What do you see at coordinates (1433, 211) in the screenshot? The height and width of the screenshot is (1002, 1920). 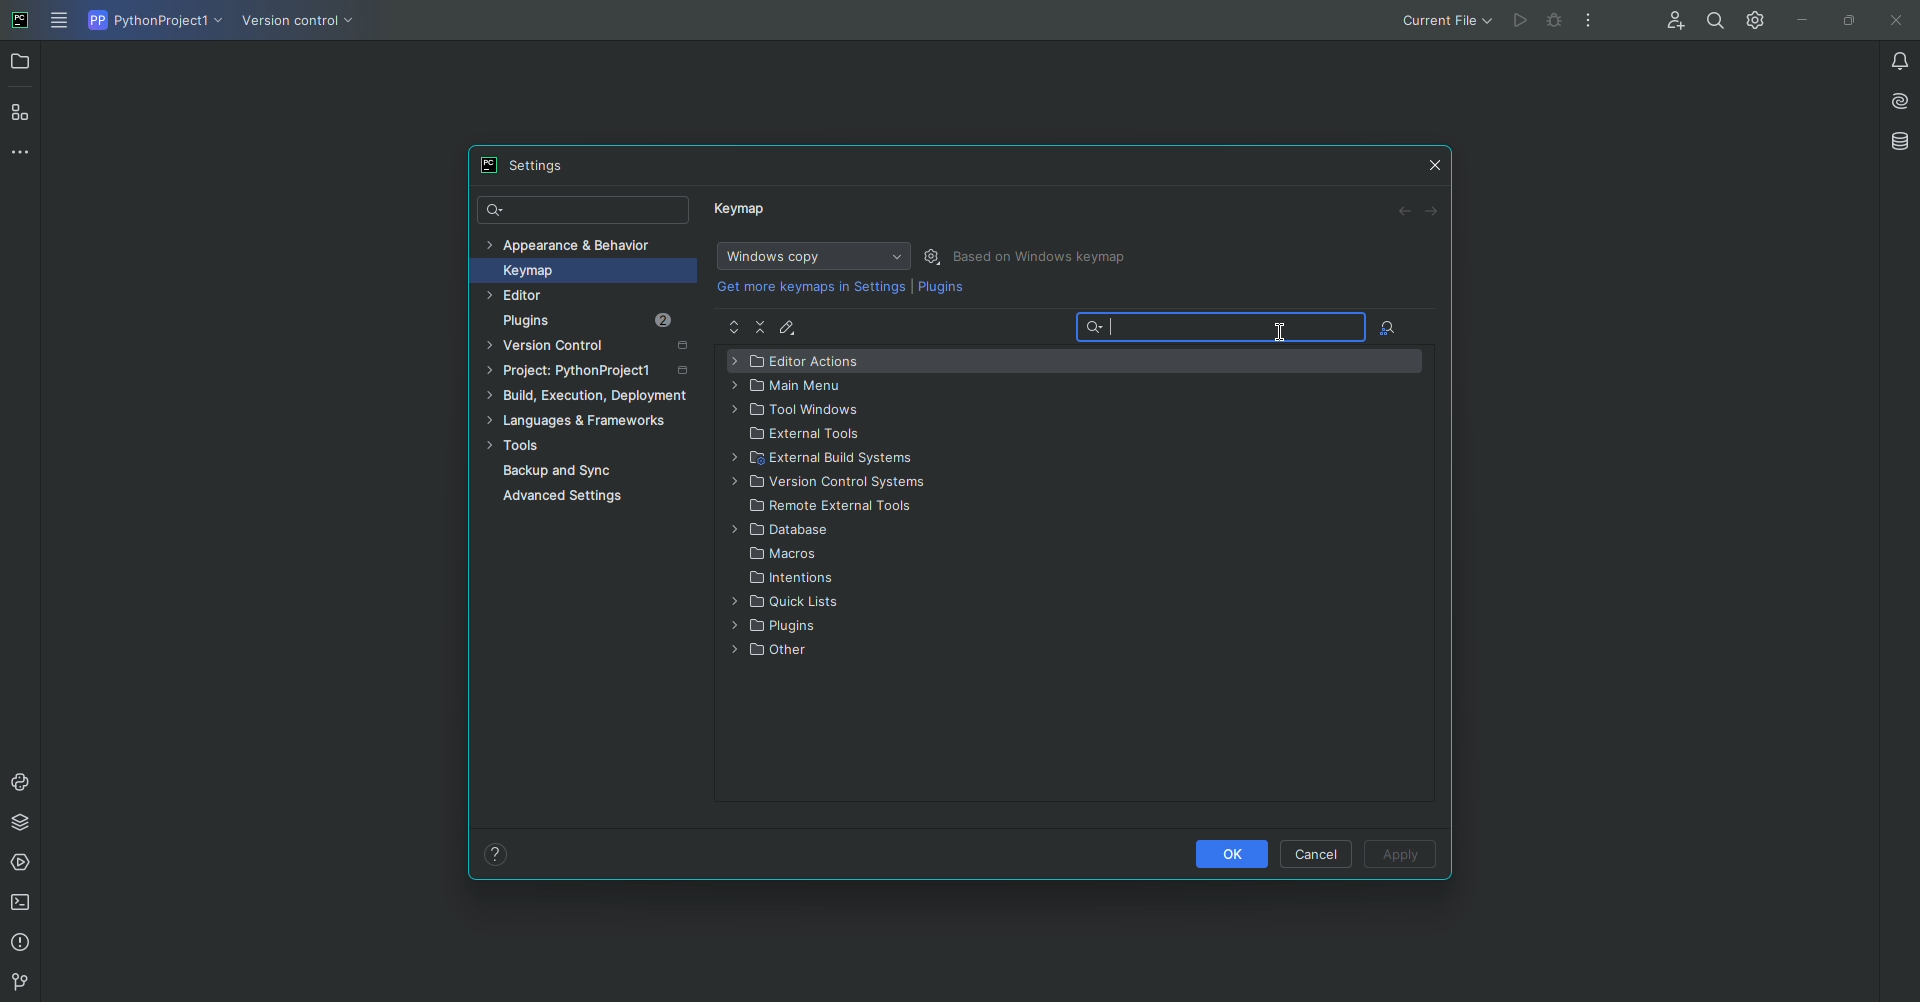 I see `Forward` at bounding box center [1433, 211].